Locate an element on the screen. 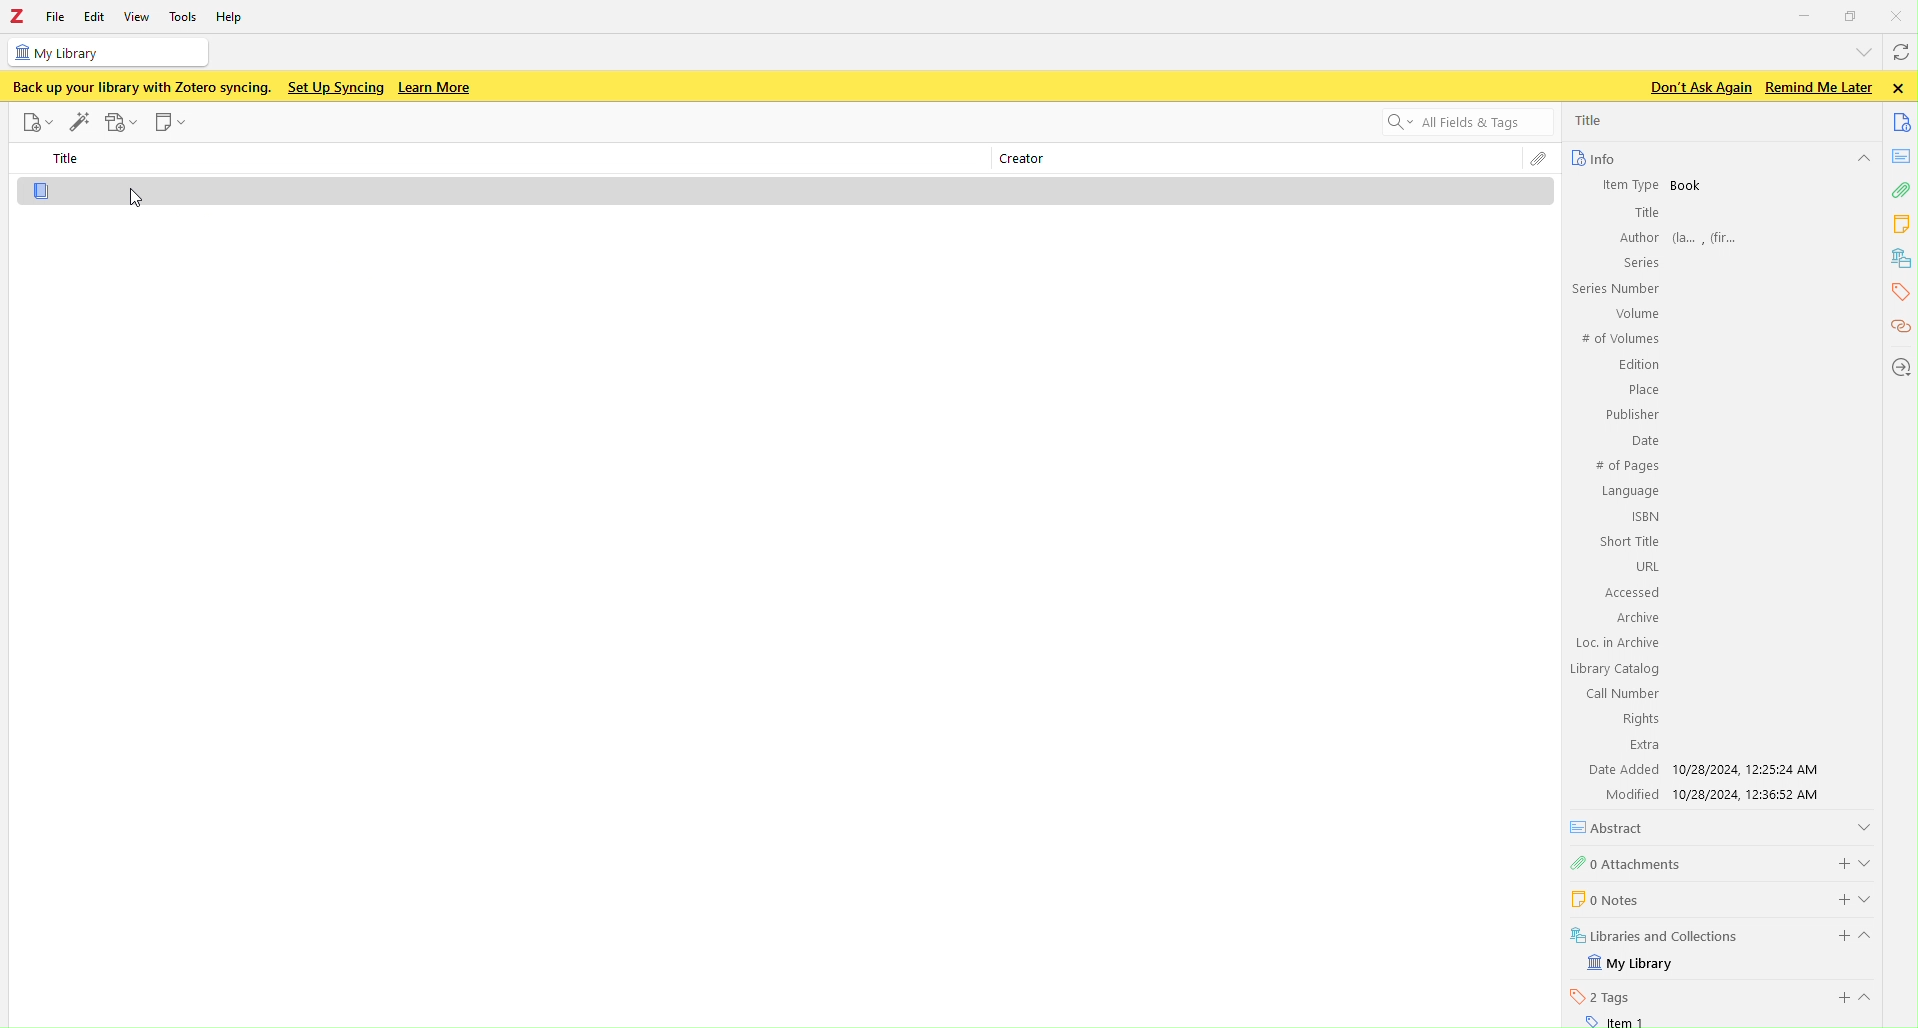 Image resolution: width=1918 pixels, height=1028 pixels. Title is located at coordinates (69, 159).